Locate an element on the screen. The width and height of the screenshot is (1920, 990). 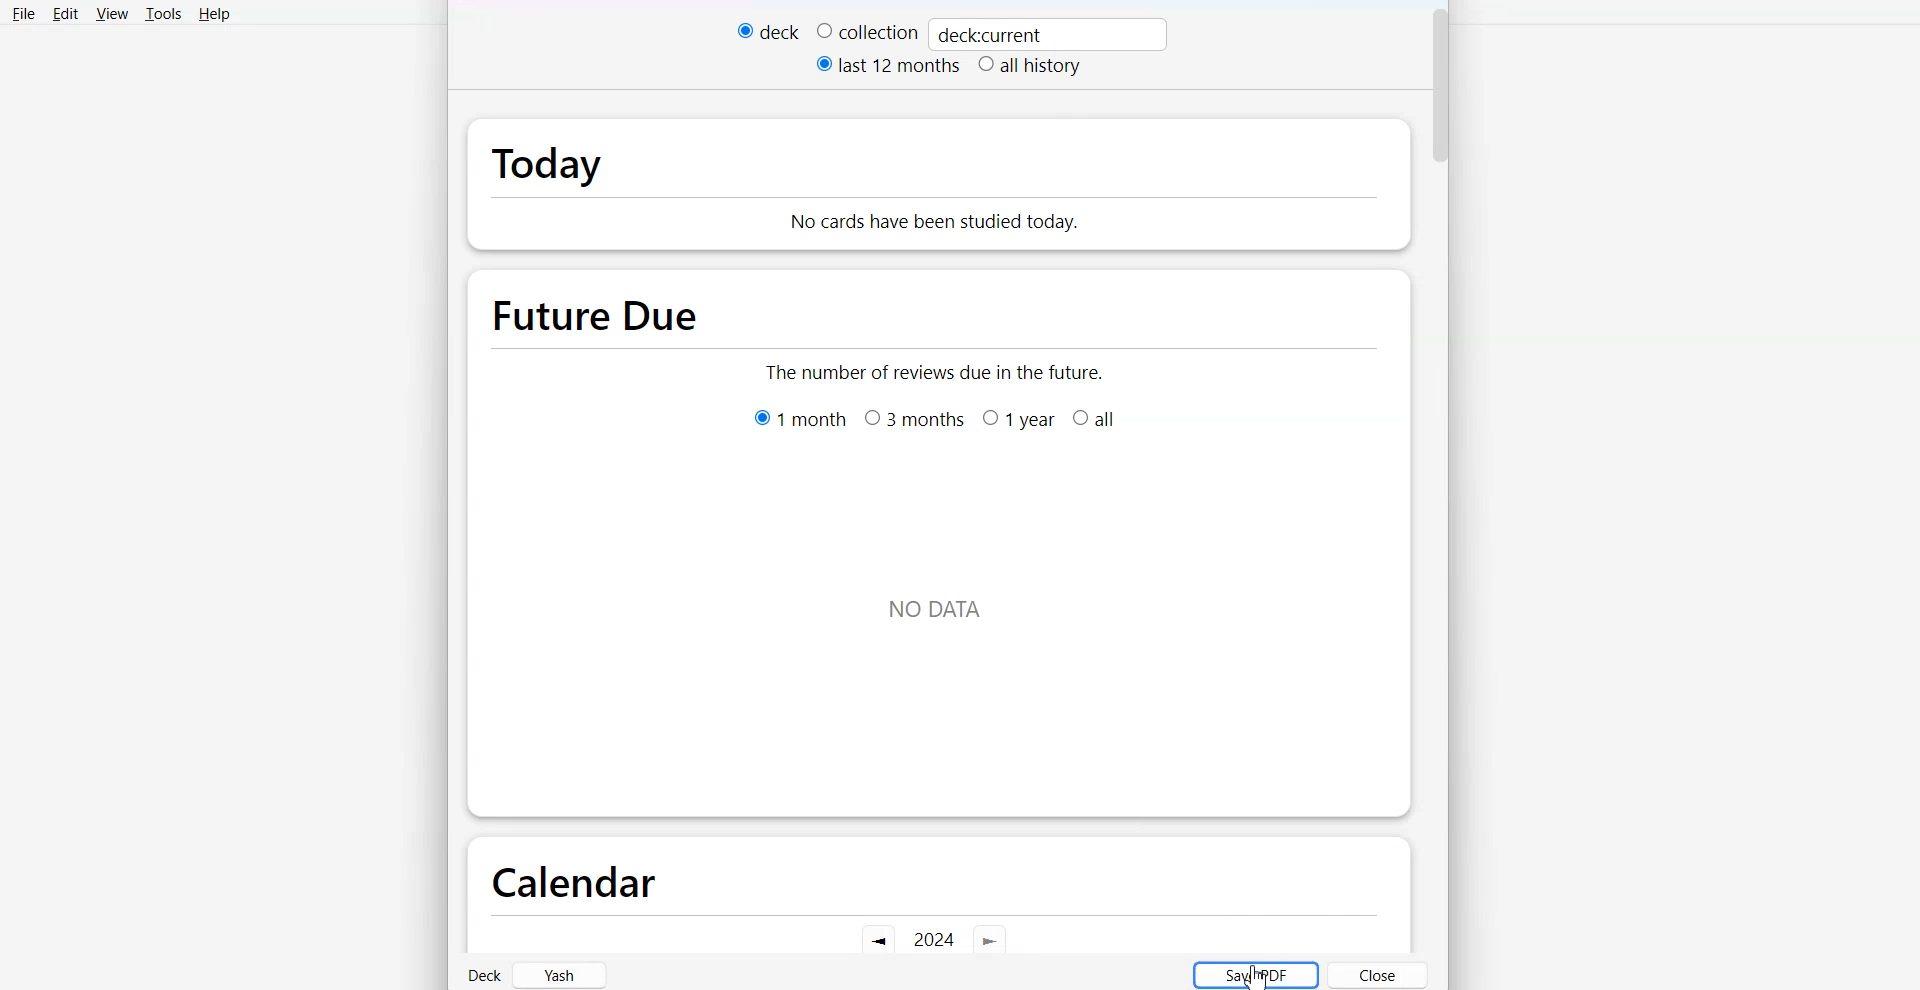
The number of reviews due in the future. is located at coordinates (937, 370).